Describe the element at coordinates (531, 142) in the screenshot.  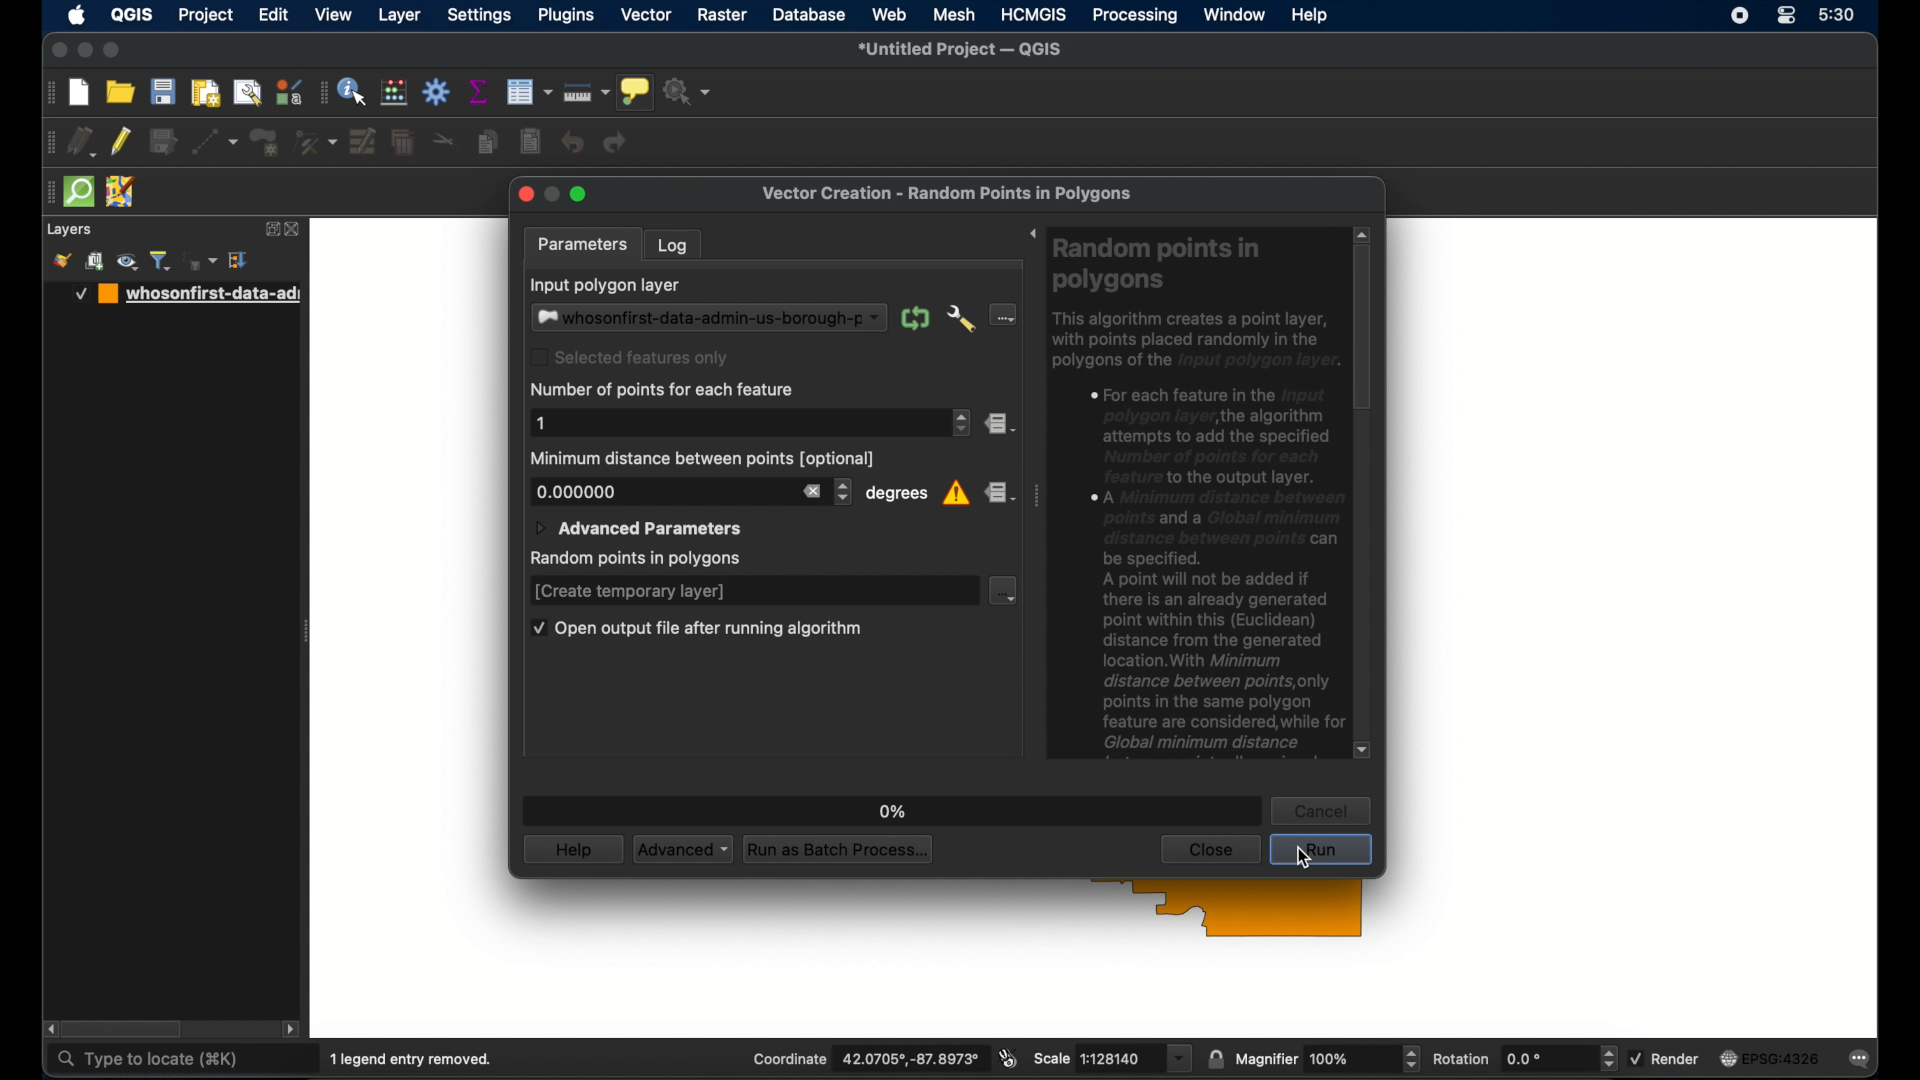
I see `paste features` at that location.